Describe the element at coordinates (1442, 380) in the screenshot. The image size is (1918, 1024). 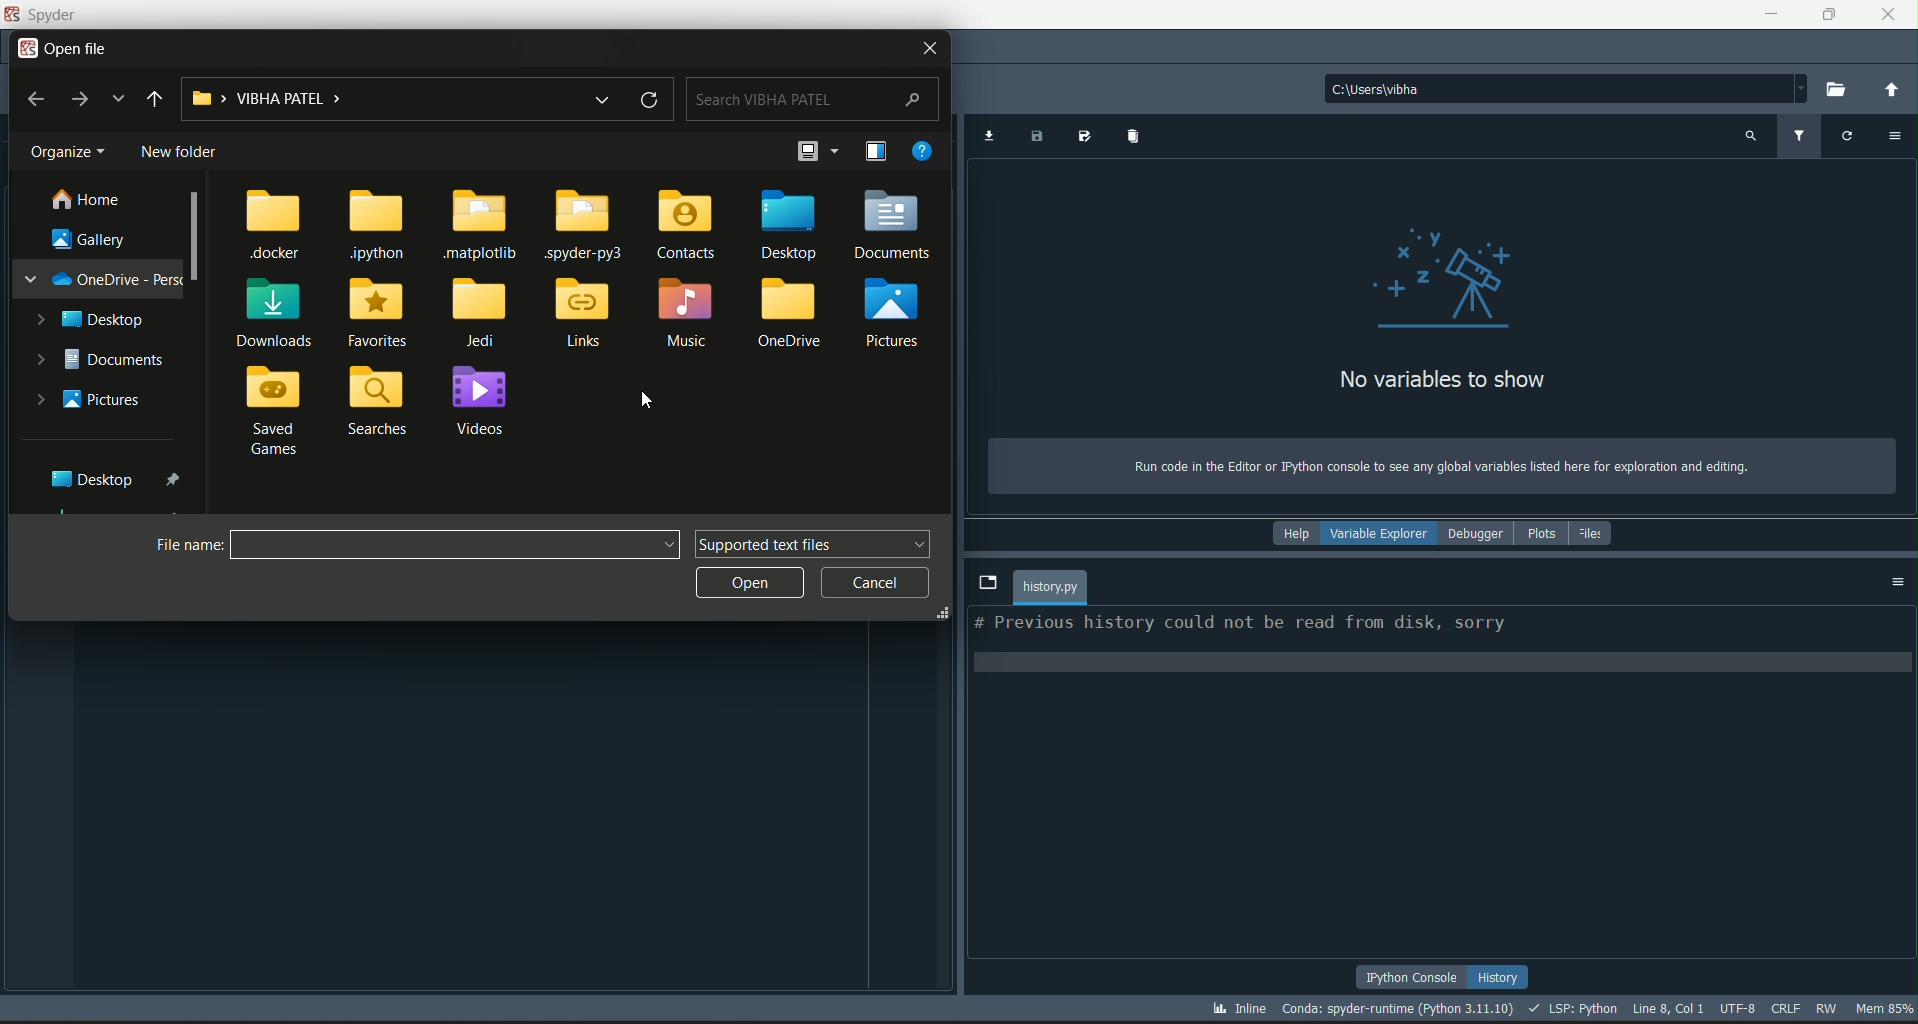
I see `text` at that location.